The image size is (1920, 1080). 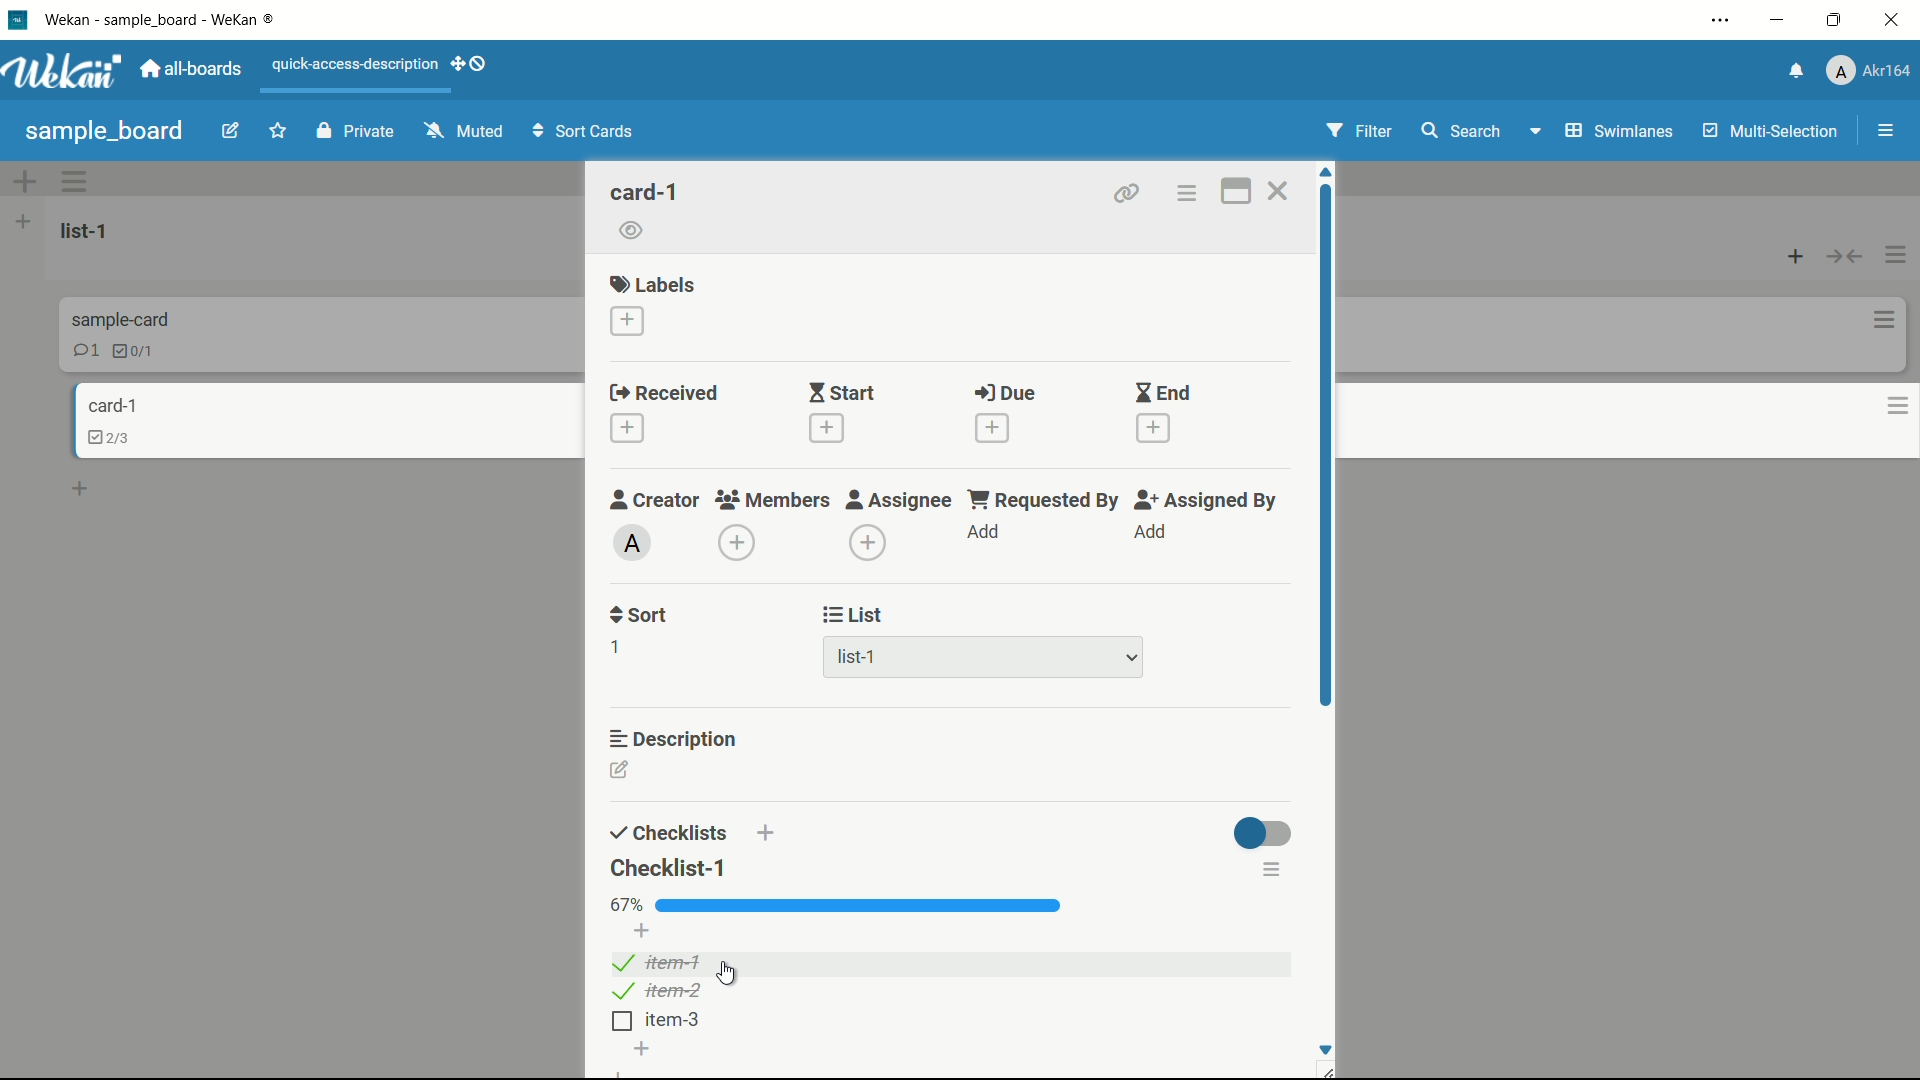 I want to click on maximize, so click(x=1835, y=21).